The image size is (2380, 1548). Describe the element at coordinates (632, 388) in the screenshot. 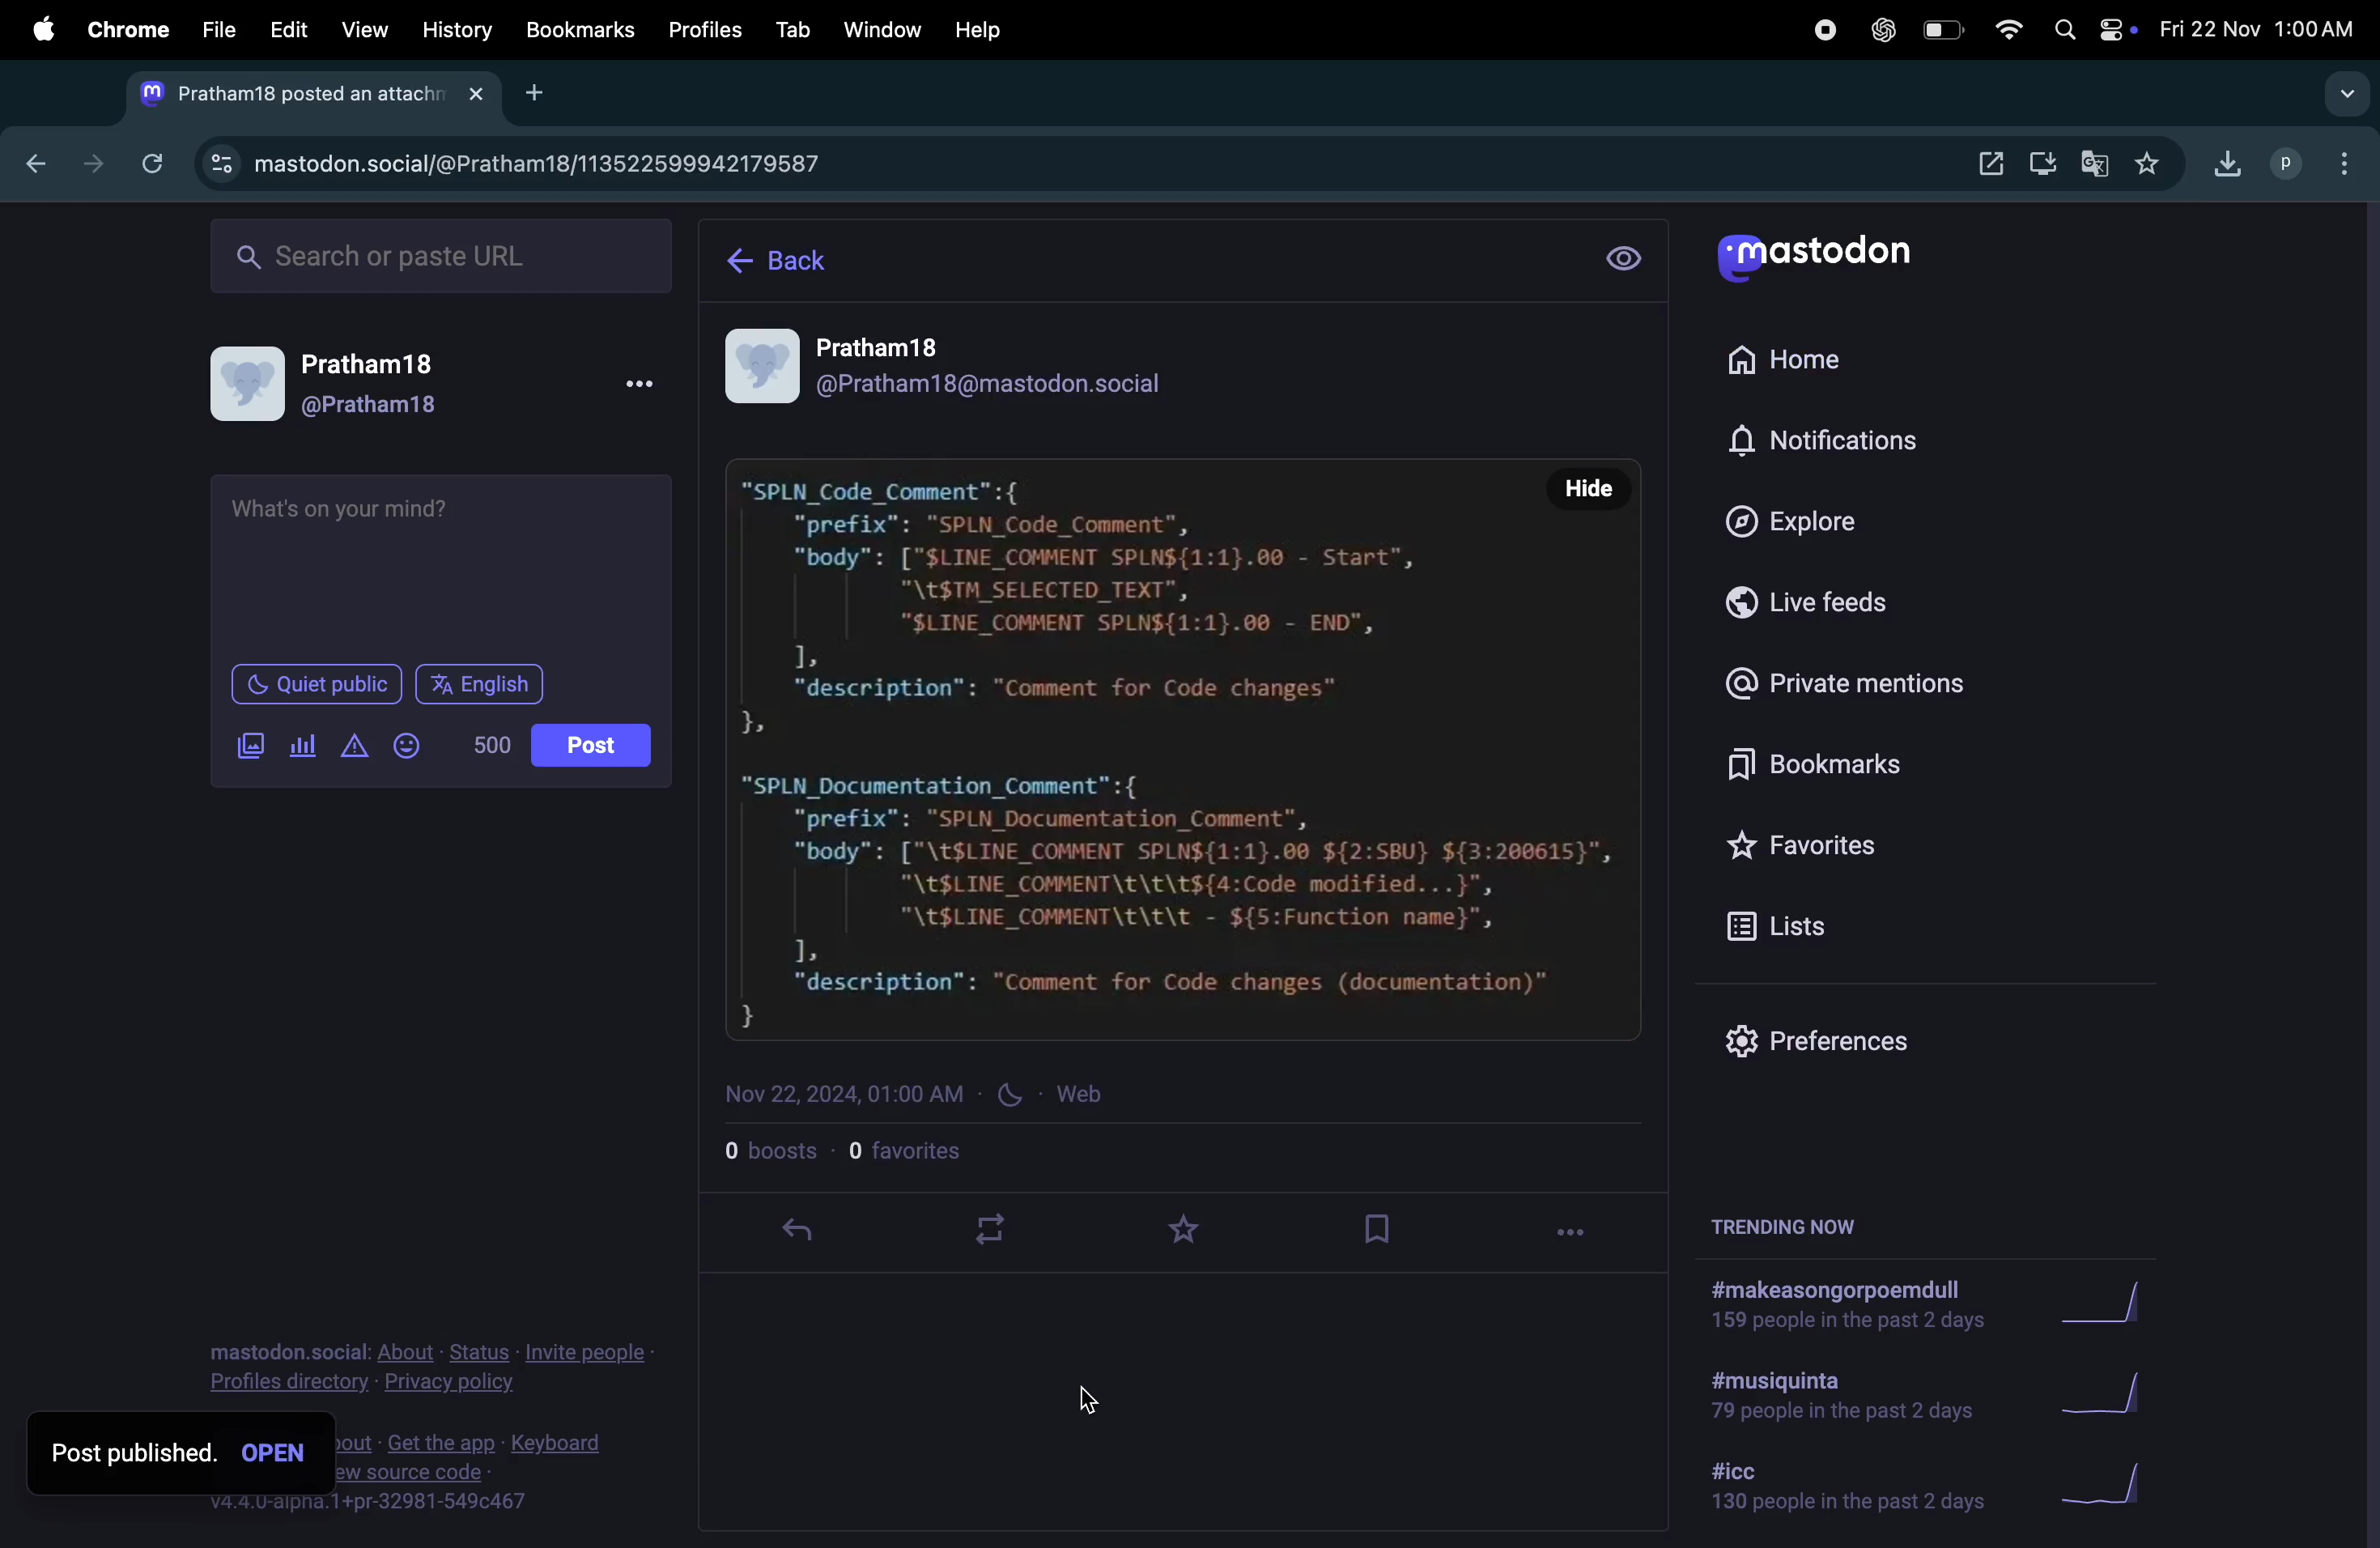

I see `view more options` at that location.